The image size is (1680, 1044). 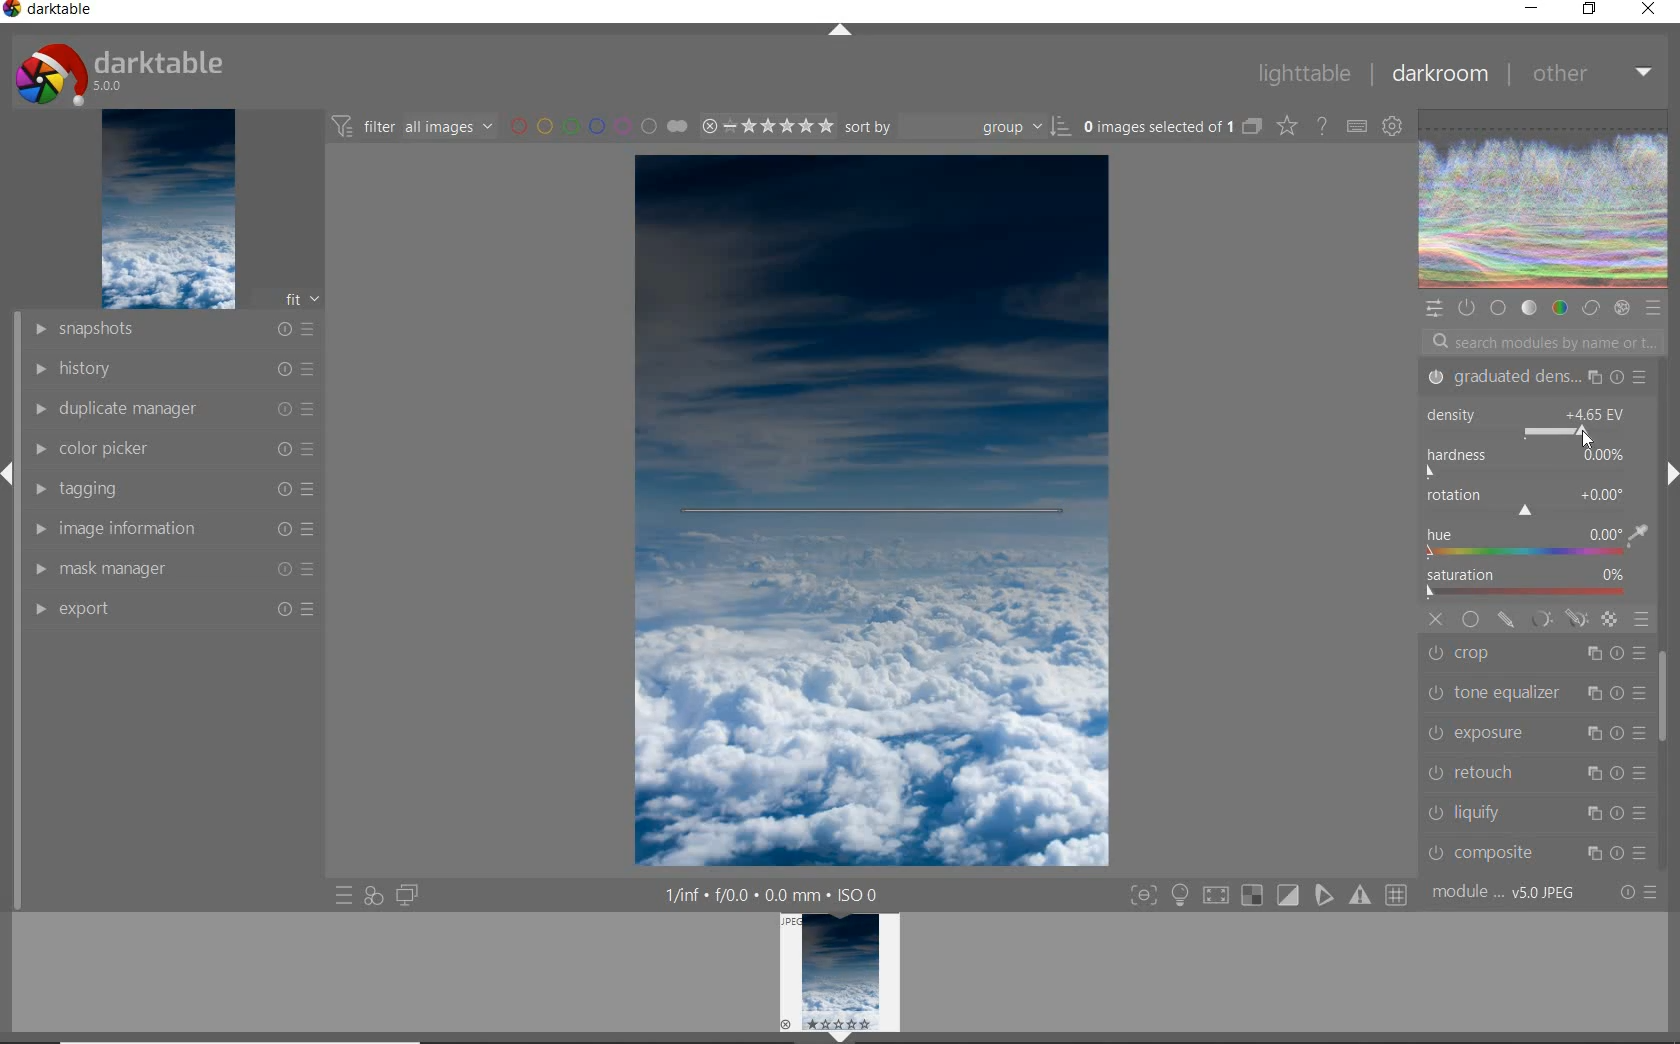 What do you see at coordinates (1529, 310) in the screenshot?
I see `TONE` at bounding box center [1529, 310].